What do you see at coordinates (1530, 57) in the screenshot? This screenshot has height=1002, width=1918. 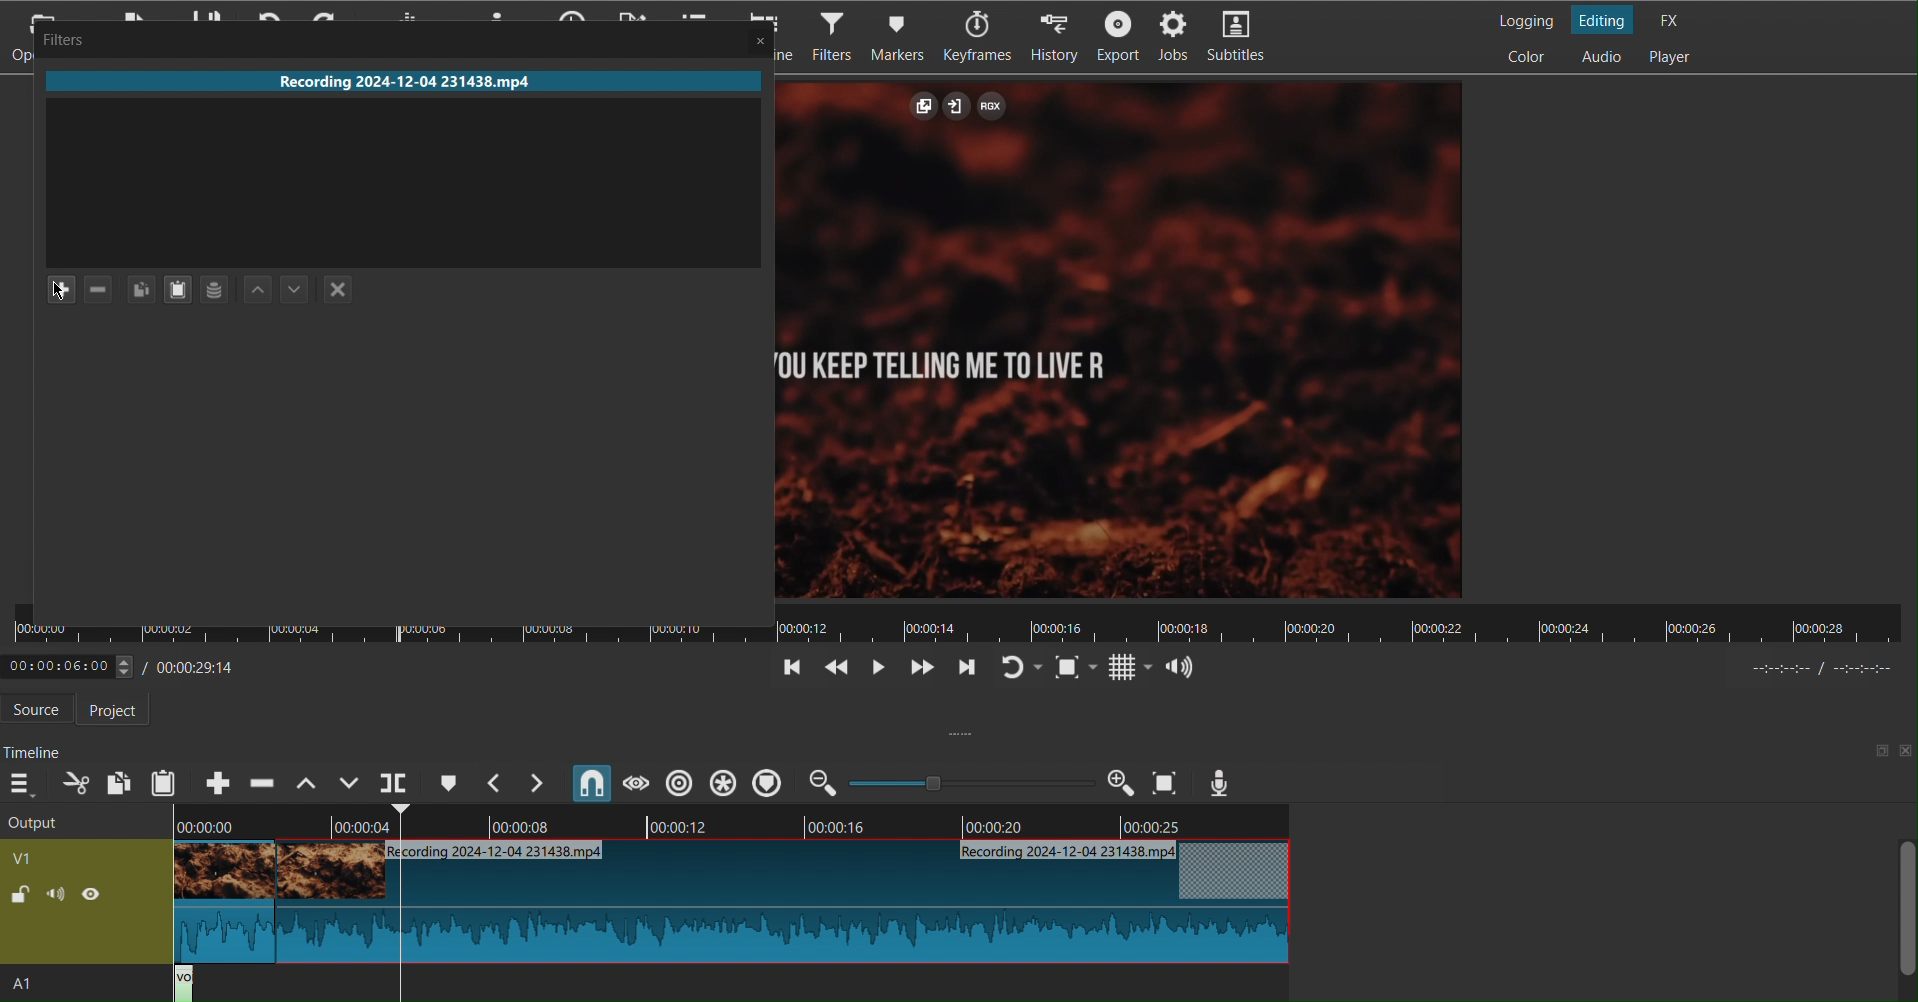 I see `Color` at bounding box center [1530, 57].